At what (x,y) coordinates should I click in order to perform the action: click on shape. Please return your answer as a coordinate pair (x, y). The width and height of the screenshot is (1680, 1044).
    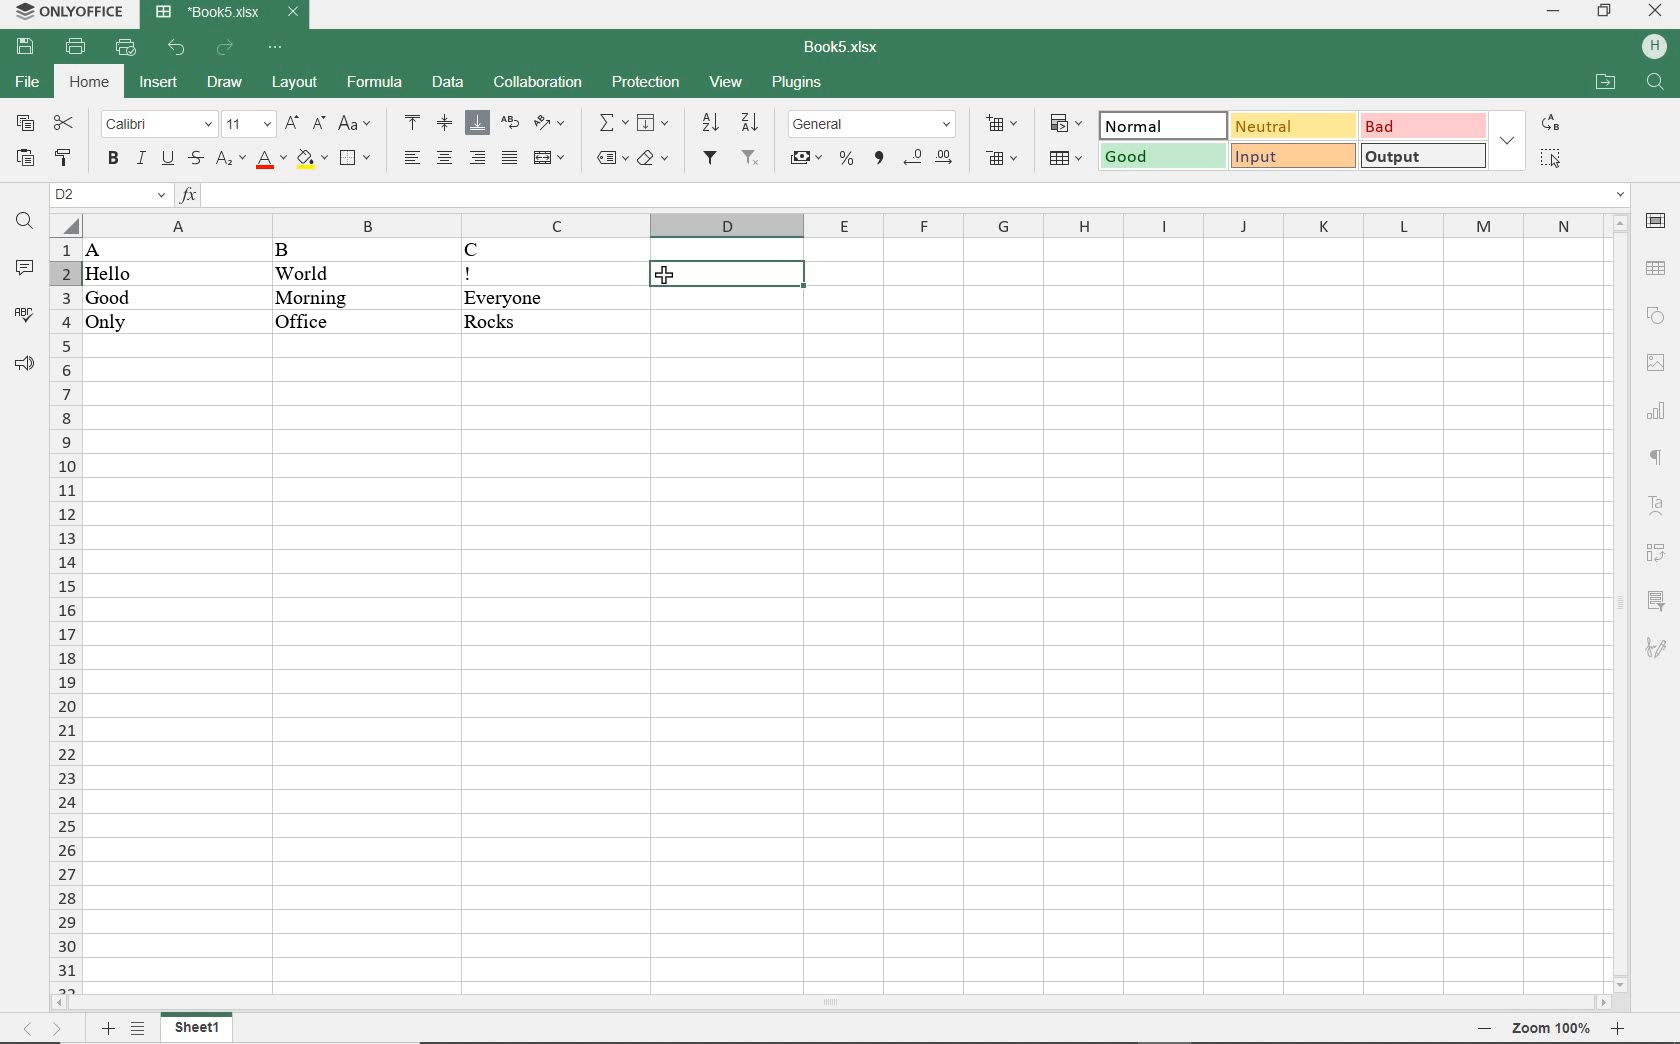
    Looking at the image, I should click on (1656, 315).